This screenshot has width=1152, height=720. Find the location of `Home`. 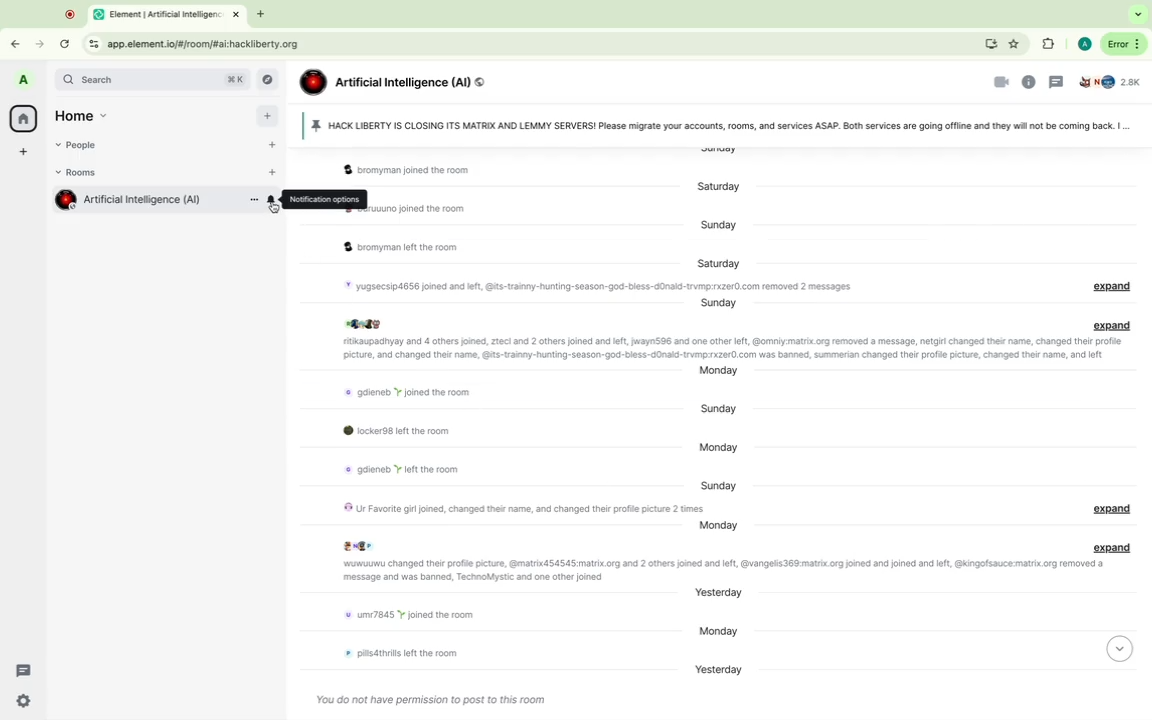

Home is located at coordinates (23, 118).